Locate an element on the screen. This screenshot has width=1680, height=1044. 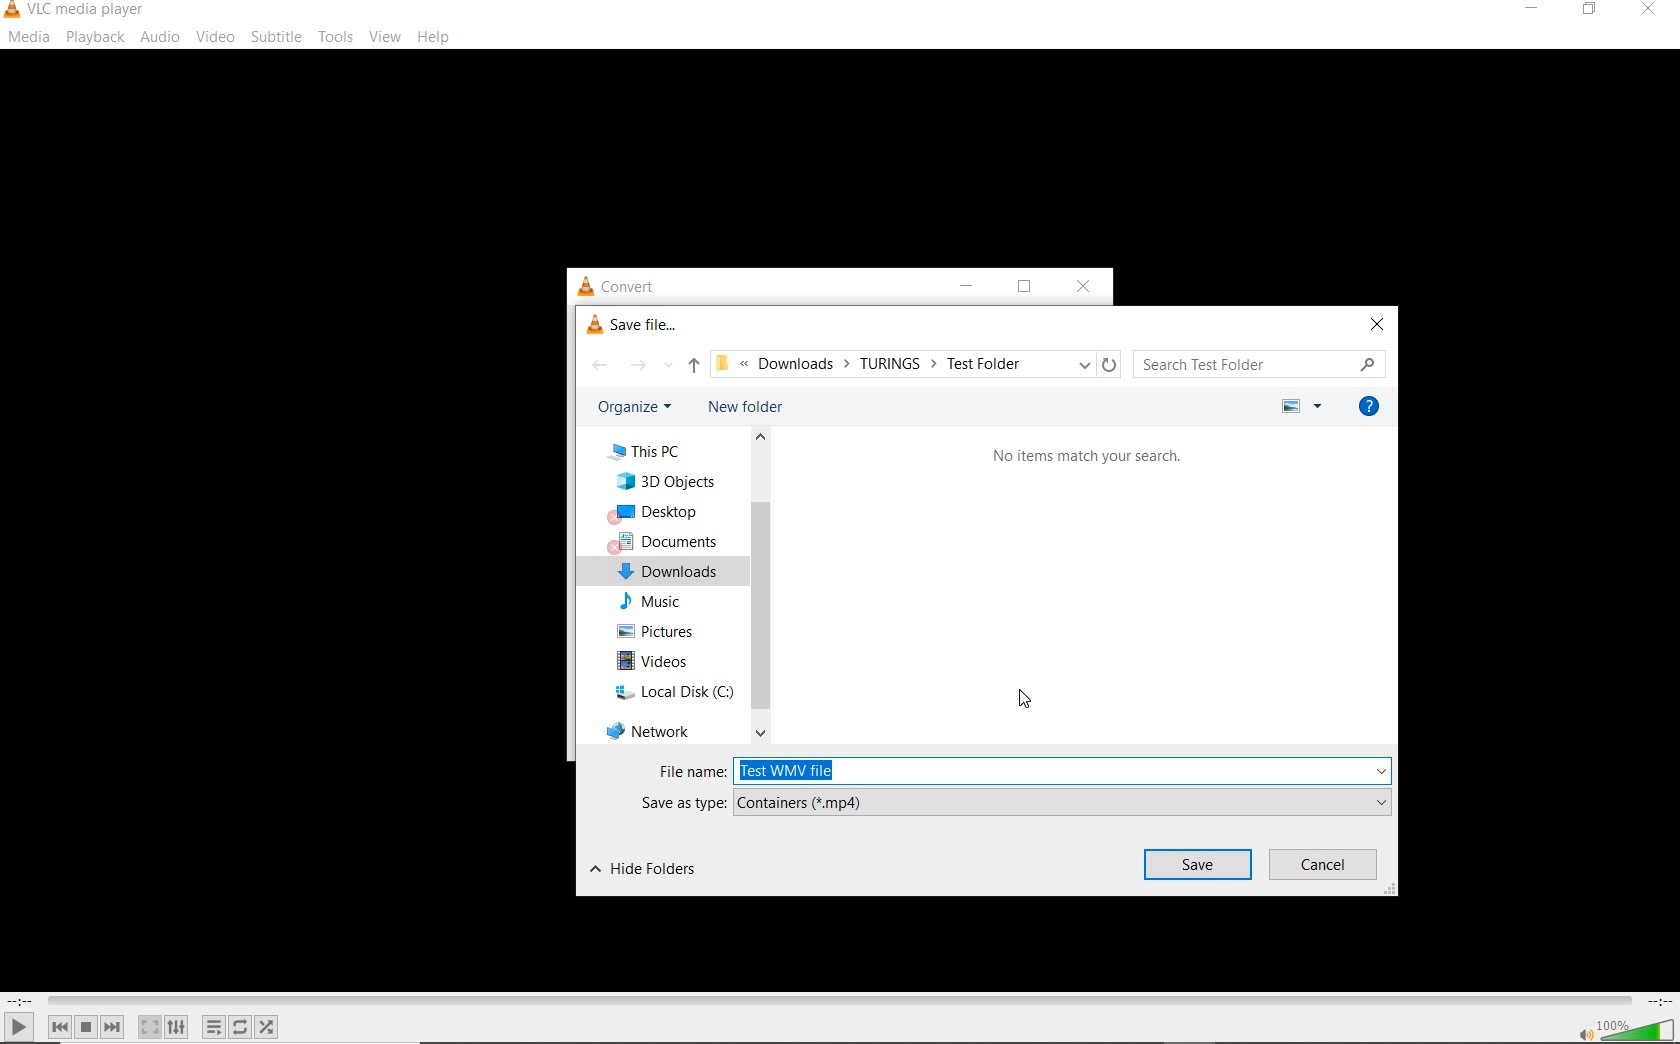
tools is located at coordinates (334, 34).